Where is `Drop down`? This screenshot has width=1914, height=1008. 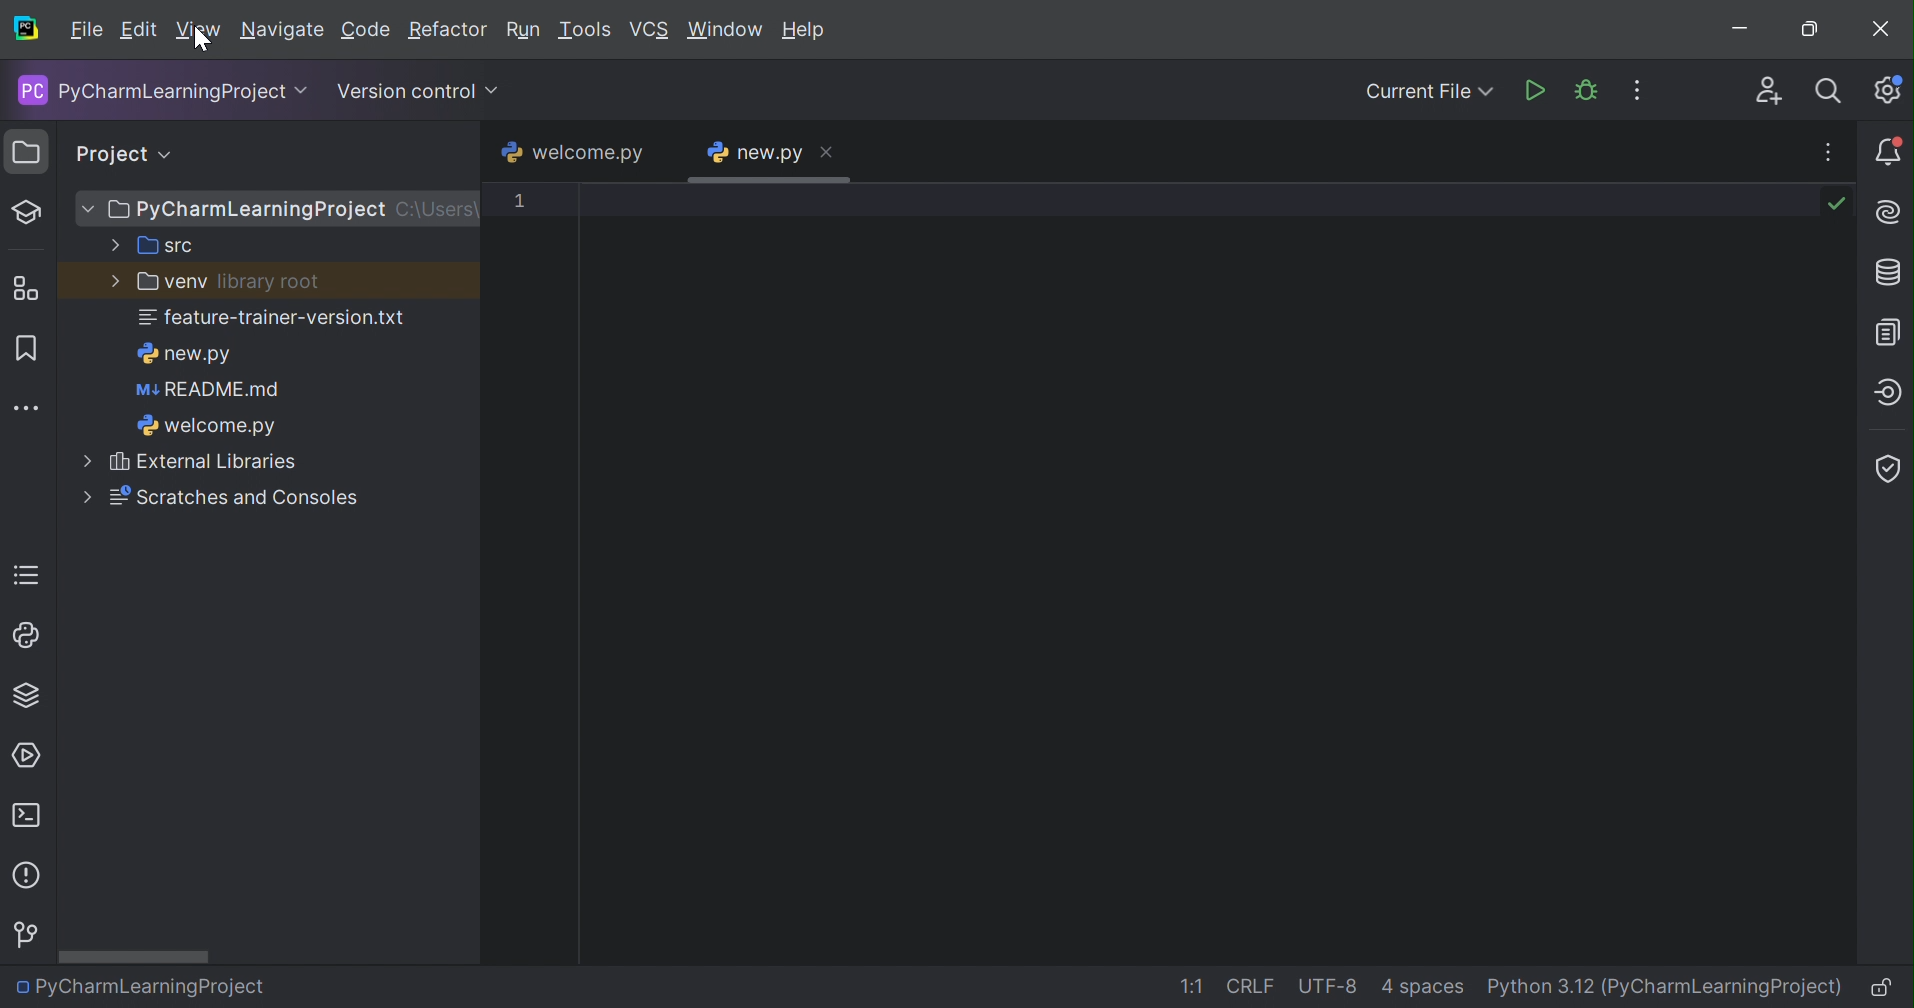
Drop down is located at coordinates (305, 91).